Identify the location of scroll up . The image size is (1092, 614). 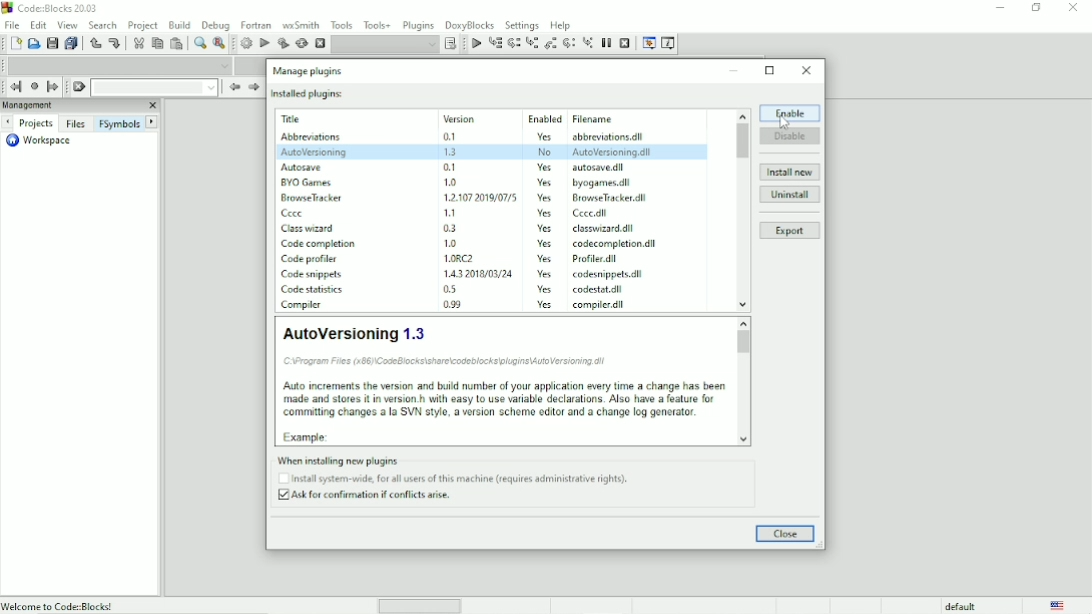
(741, 114).